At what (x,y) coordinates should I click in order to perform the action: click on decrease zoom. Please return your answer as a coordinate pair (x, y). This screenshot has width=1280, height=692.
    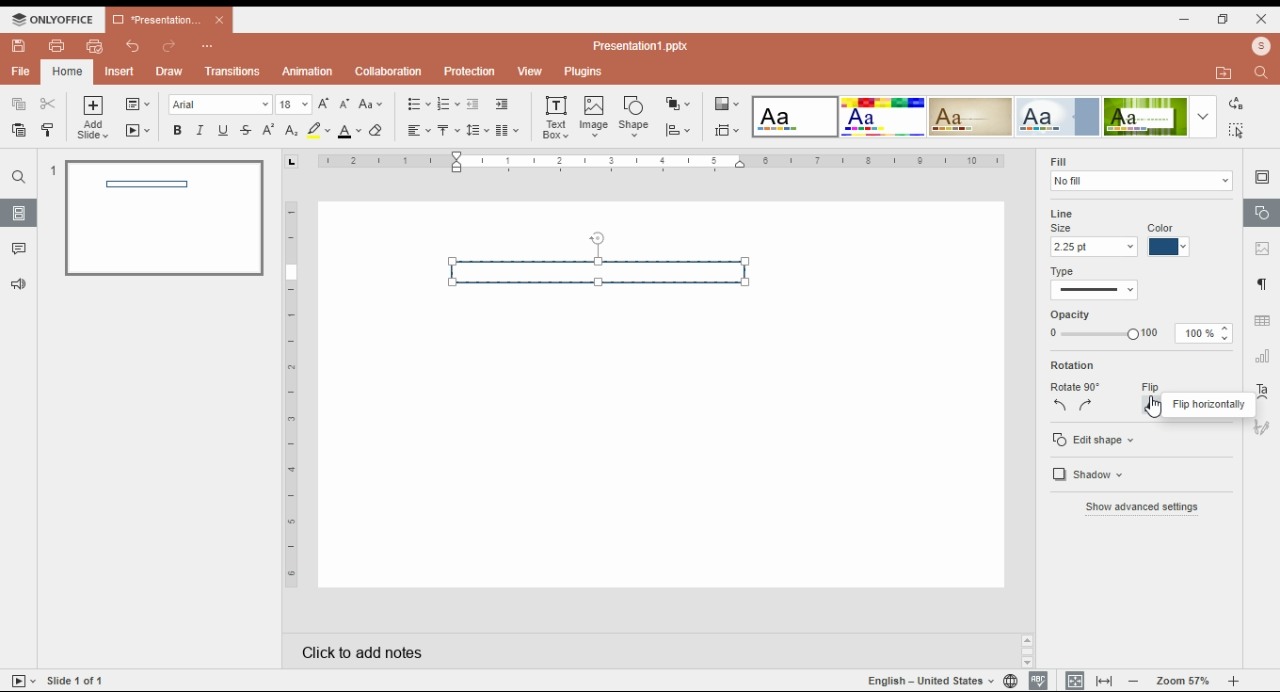
    Looking at the image, I should click on (1134, 680).